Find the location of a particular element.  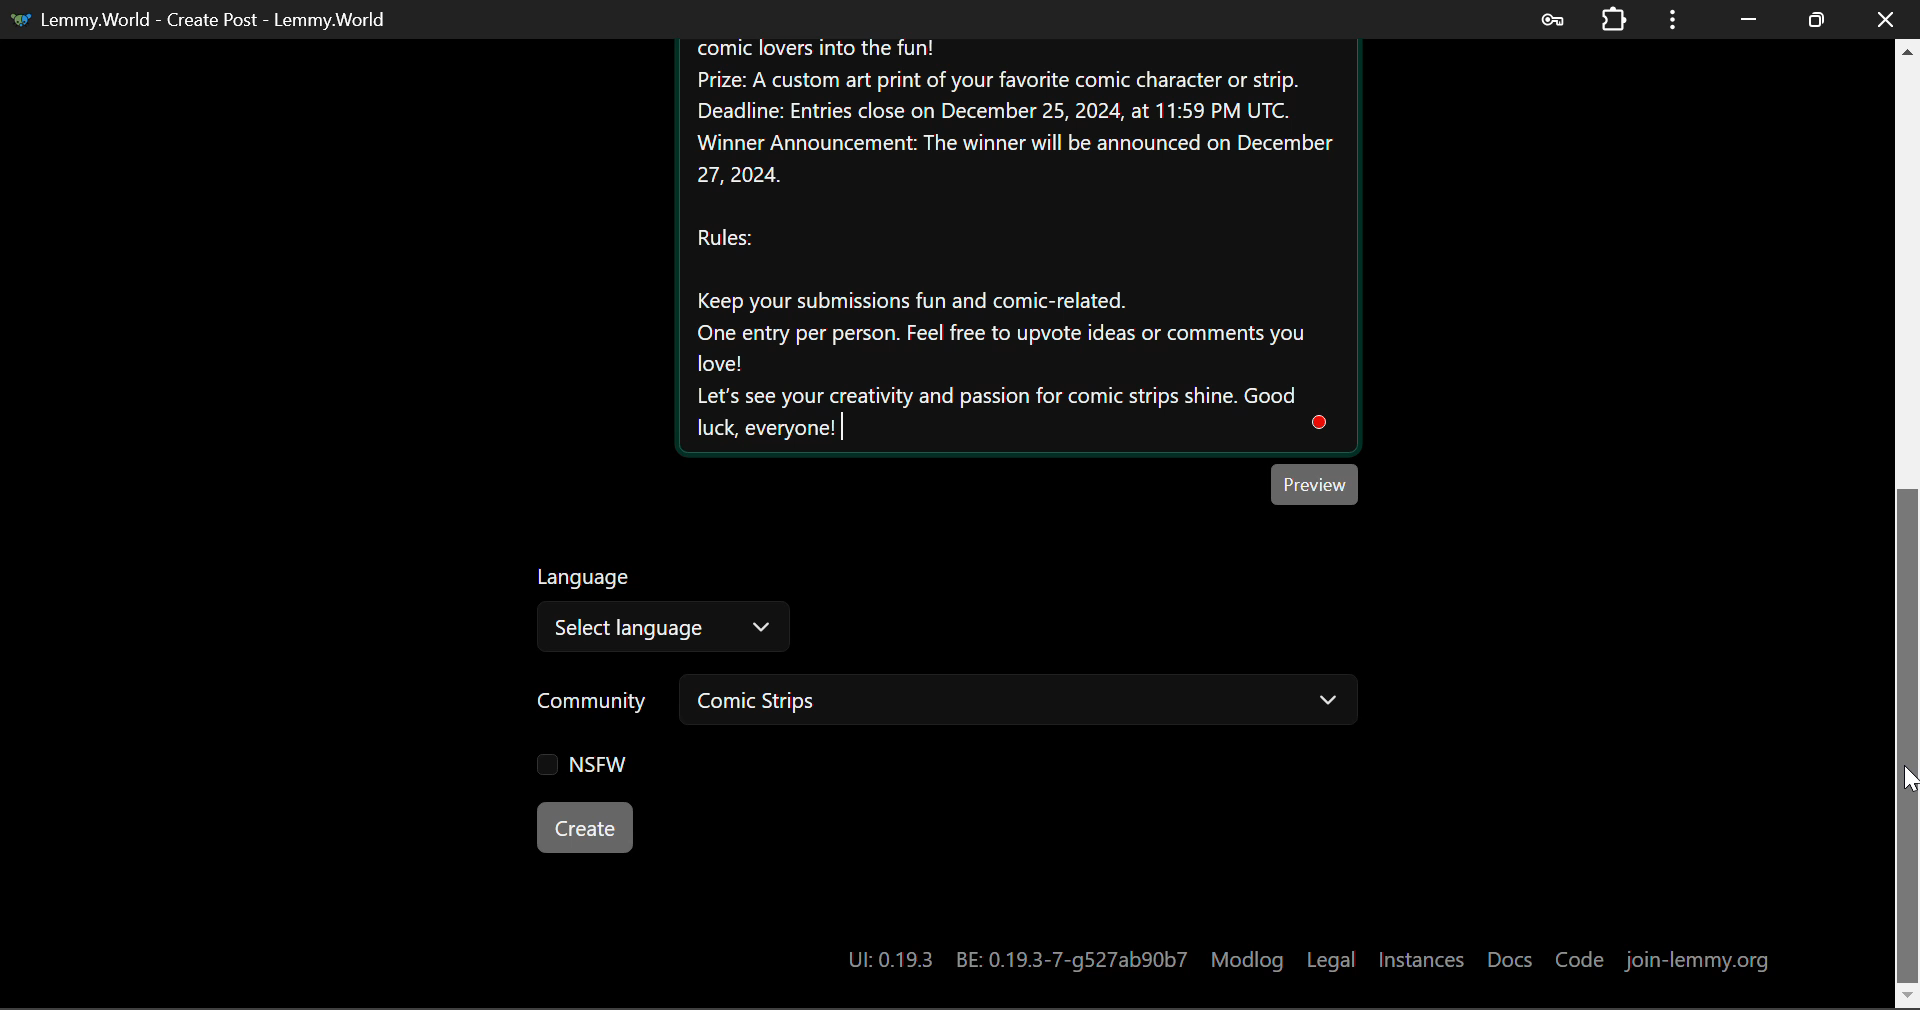

join-lemmy.org is located at coordinates (1694, 963).